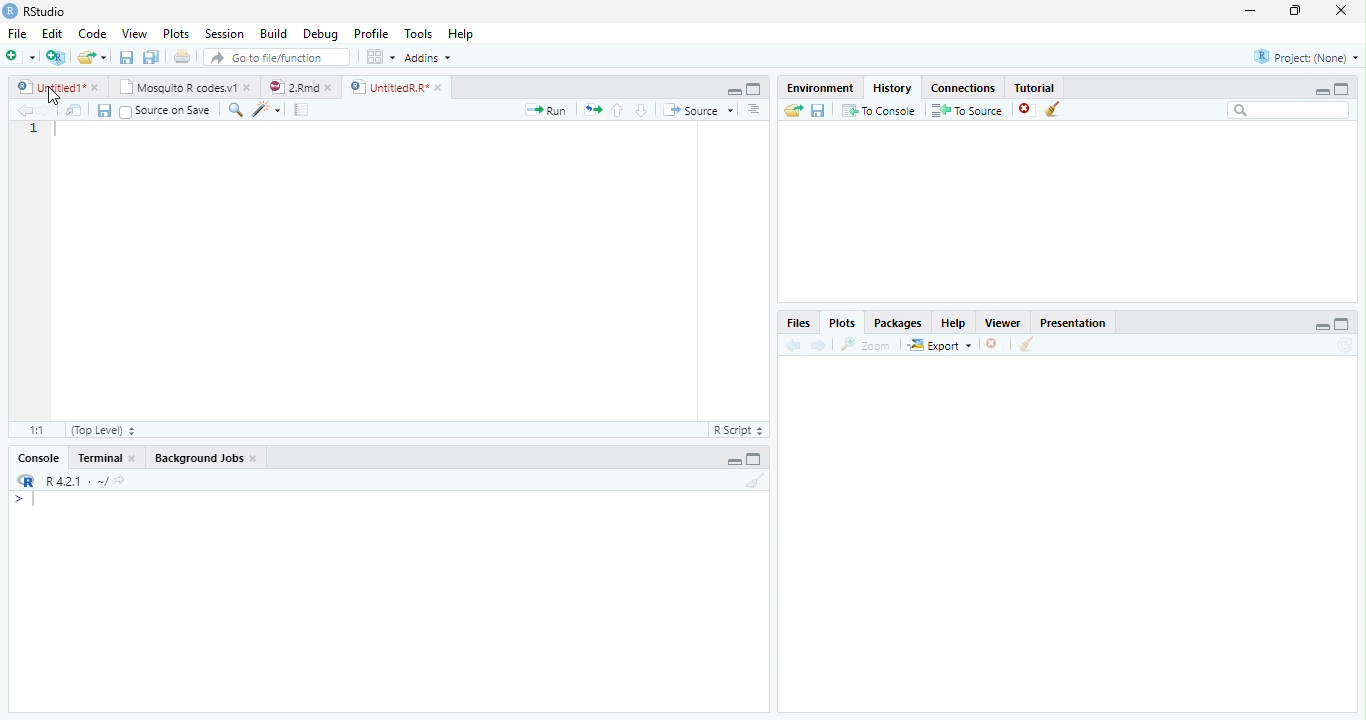  I want to click on Clear console, so click(756, 481).